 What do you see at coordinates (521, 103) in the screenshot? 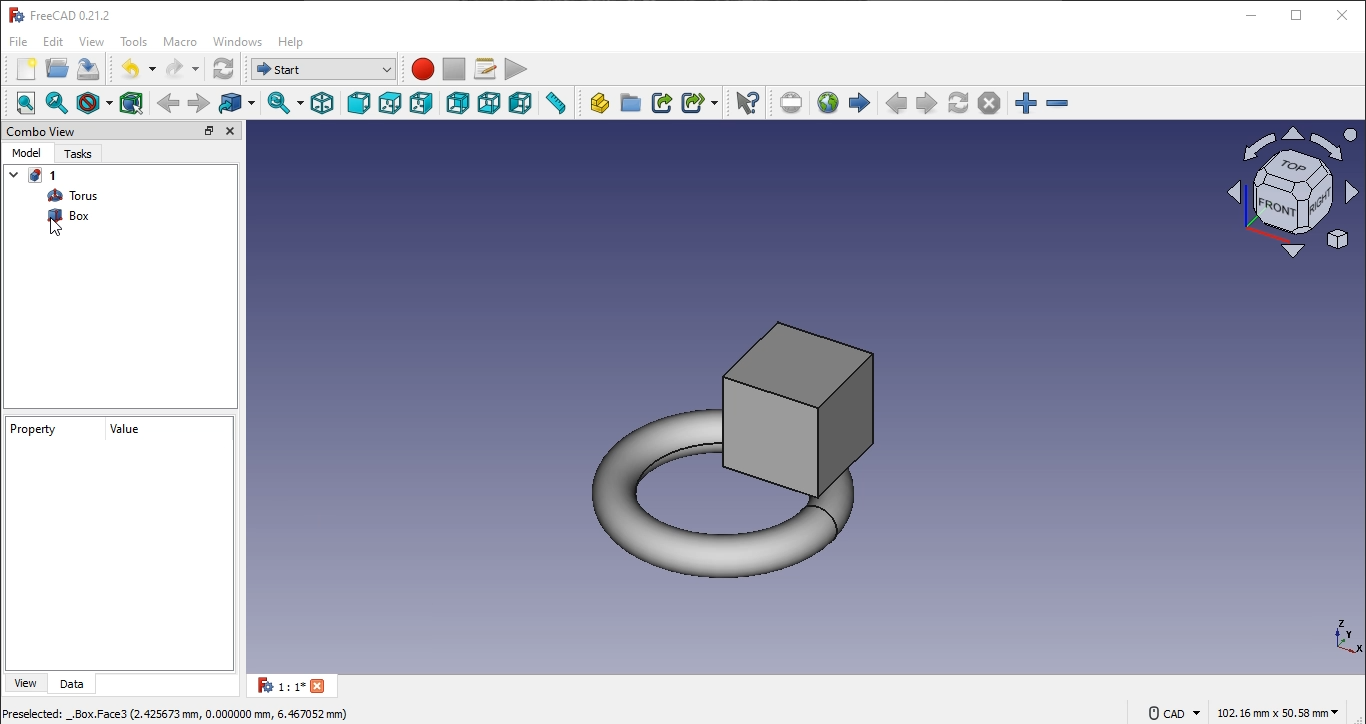
I see `left` at bounding box center [521, 103].